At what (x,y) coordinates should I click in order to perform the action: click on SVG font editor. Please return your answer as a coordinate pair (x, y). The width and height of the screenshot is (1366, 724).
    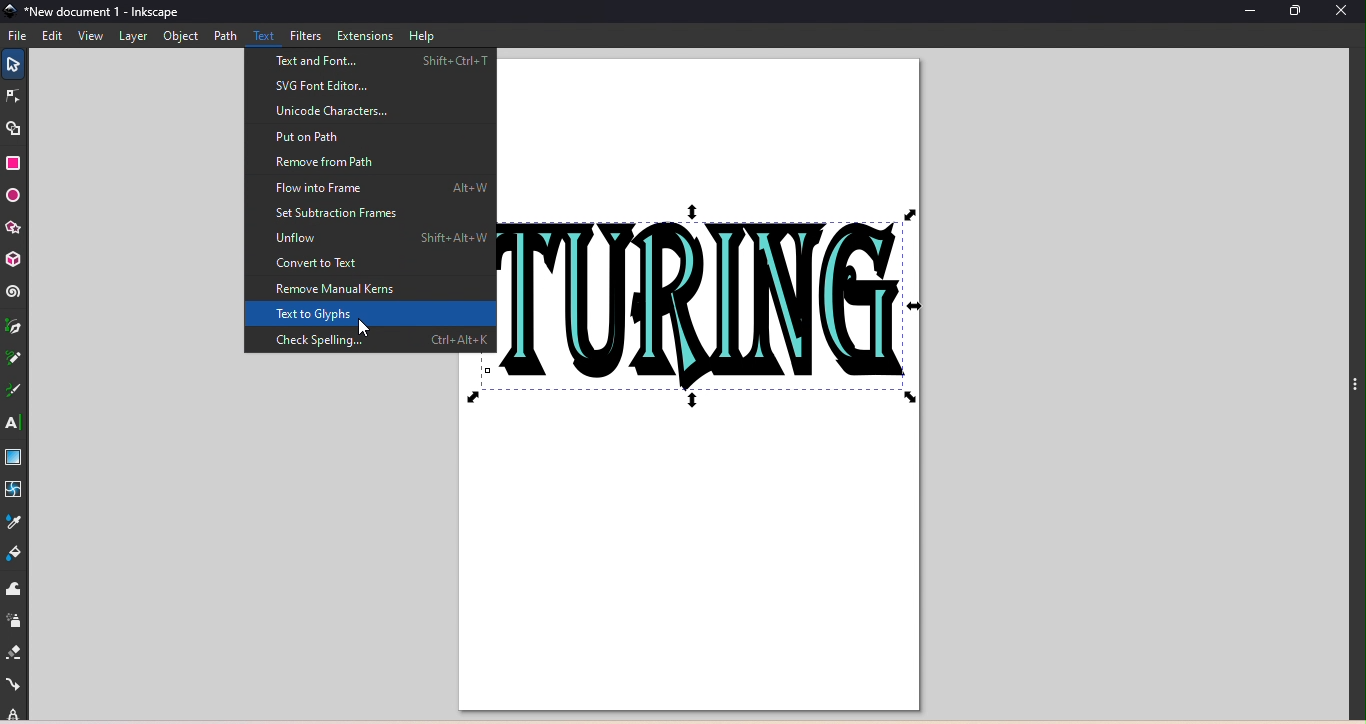
    Looking at the image, I should click on (372, 87).